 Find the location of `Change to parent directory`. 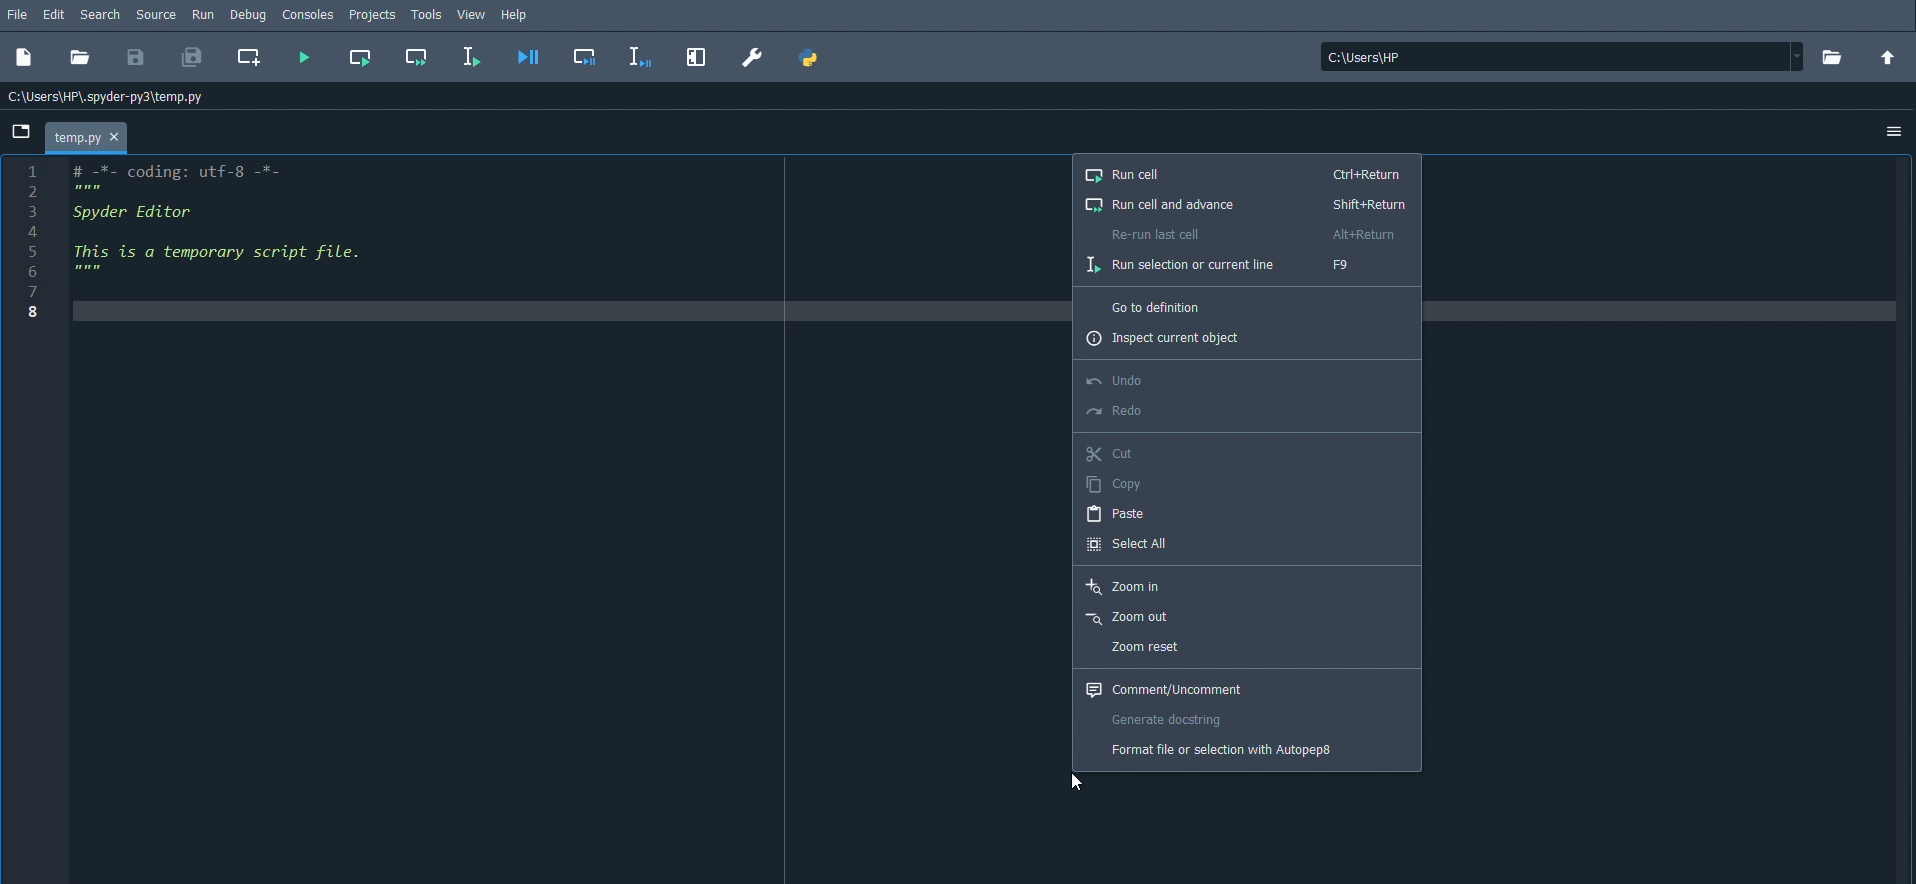

Change to parent directory is located at coordinates (1887, 57).